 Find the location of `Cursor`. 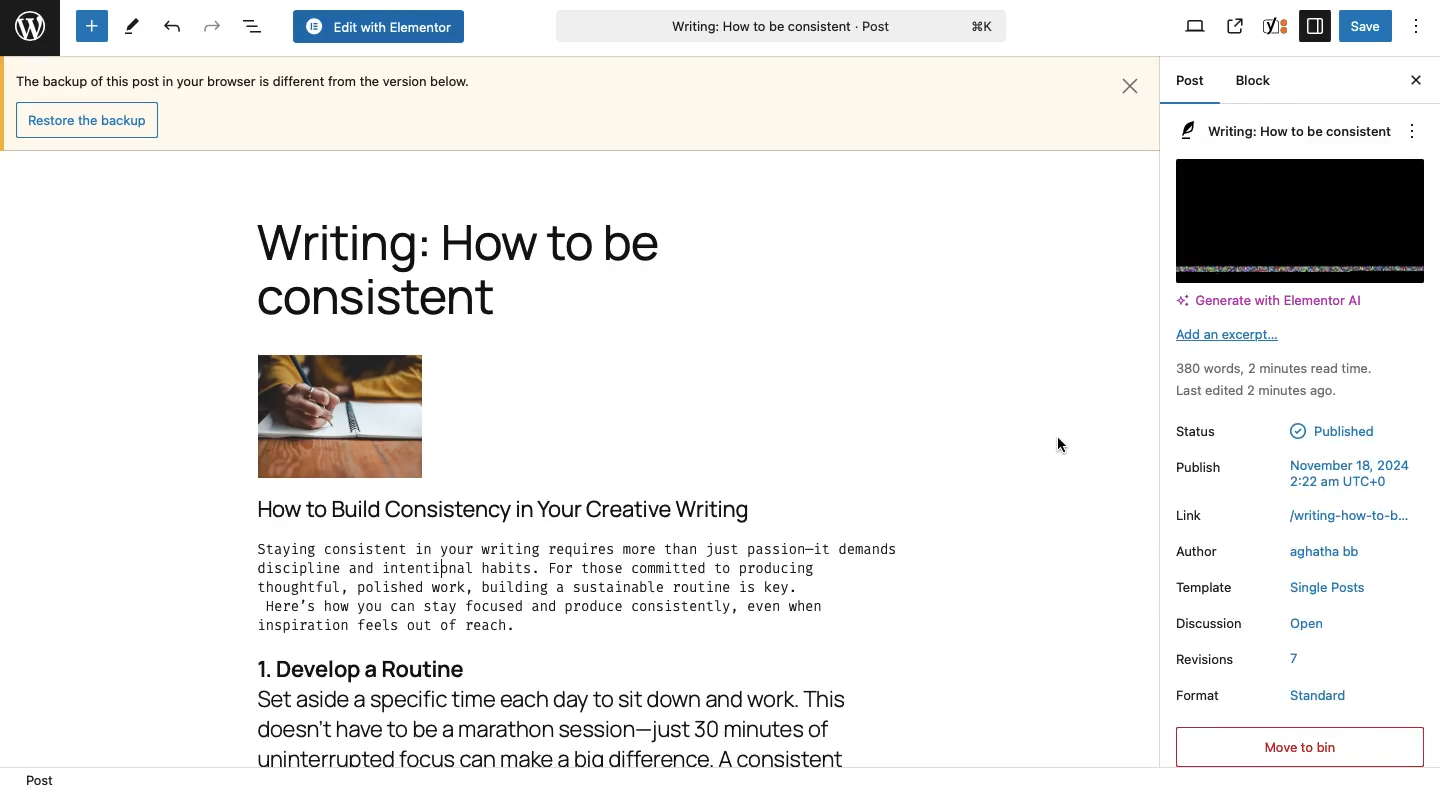

Cursor is located at coordinates (1060, 443).